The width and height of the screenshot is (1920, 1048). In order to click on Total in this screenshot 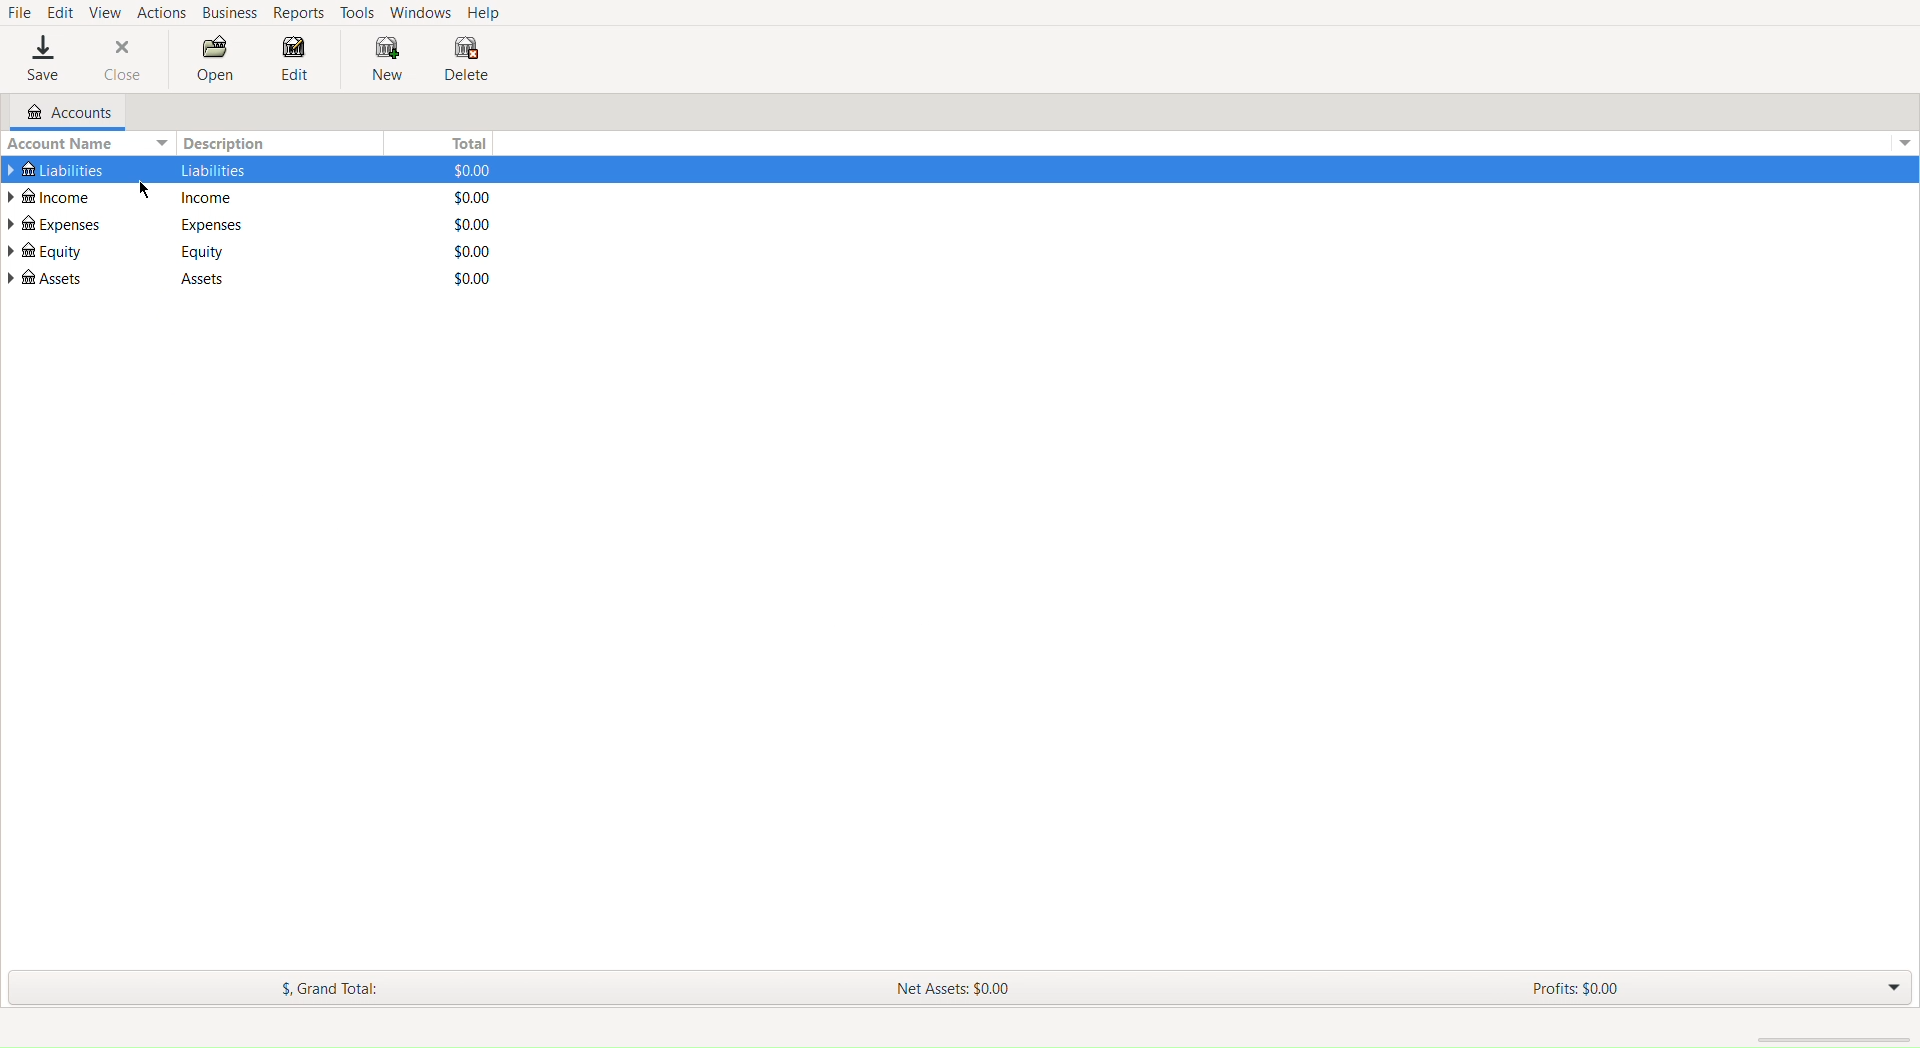, I will do `click(473, 225)`.